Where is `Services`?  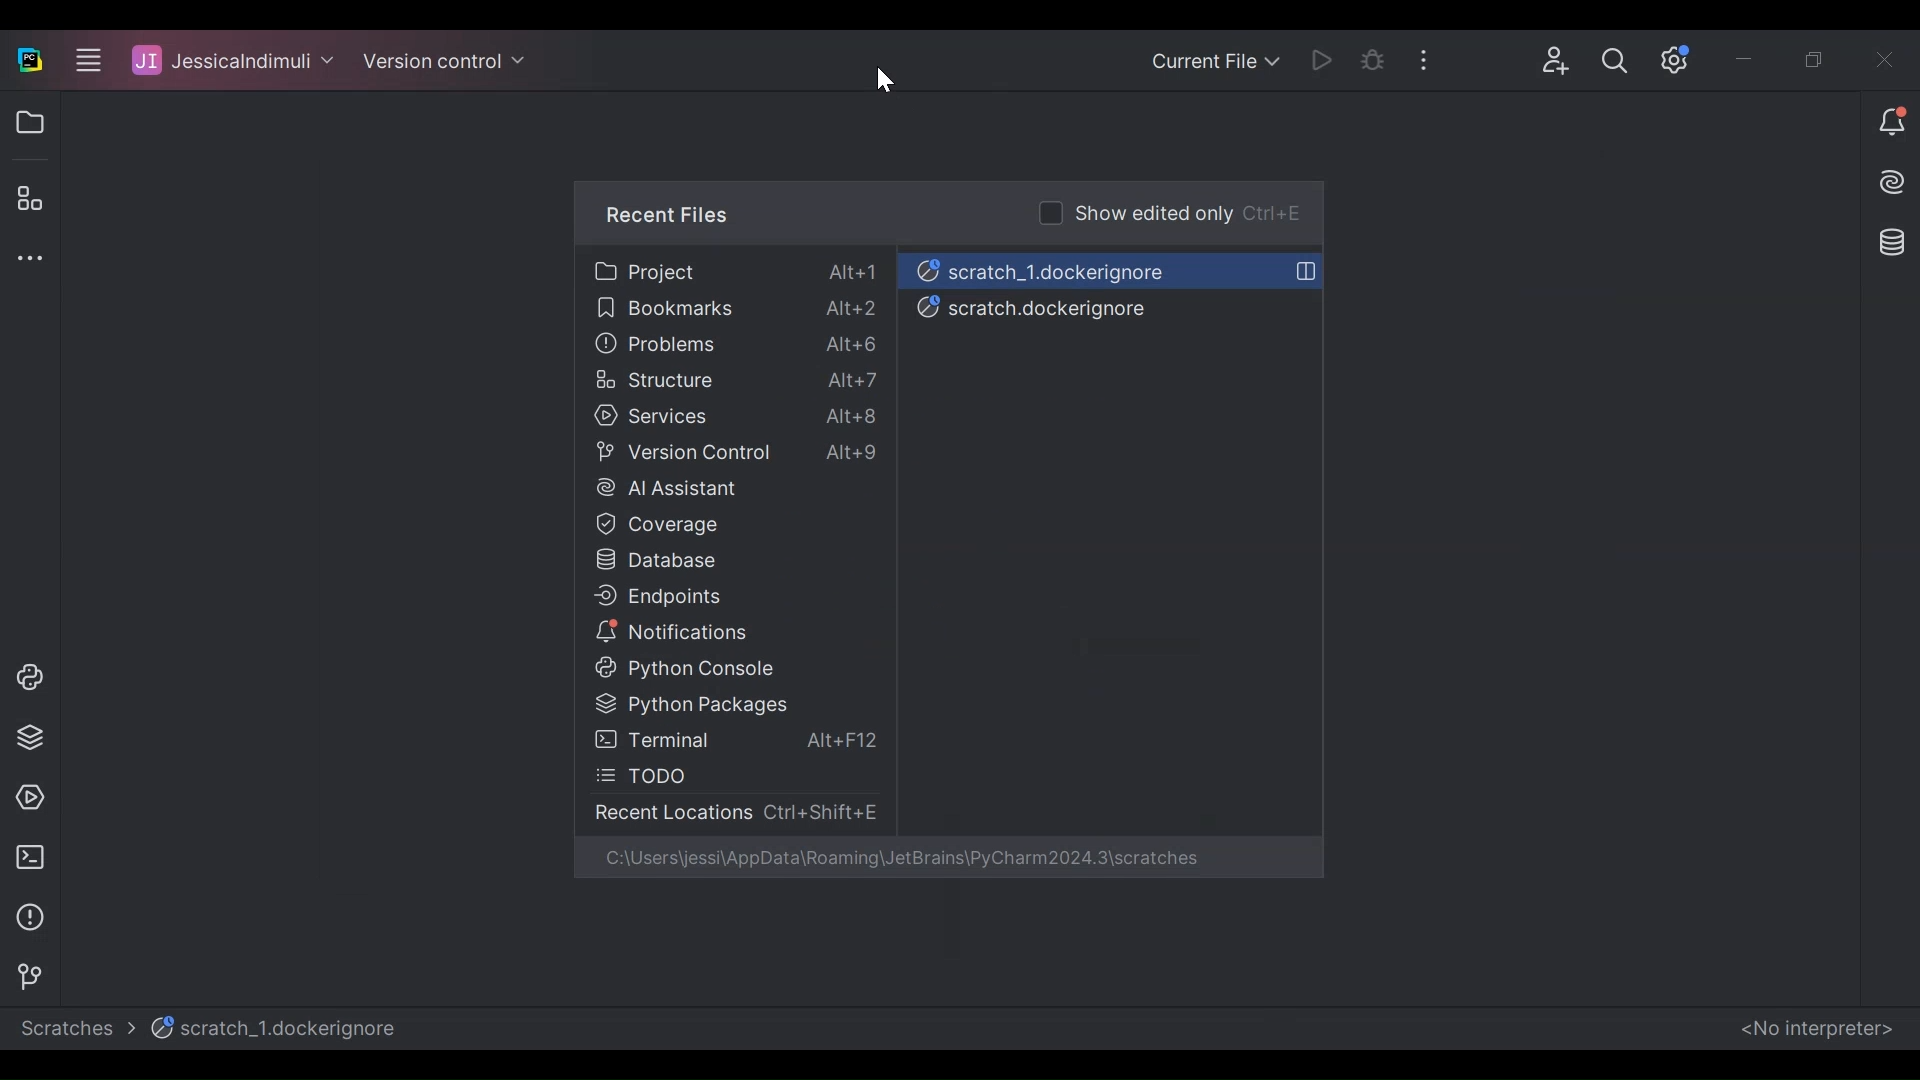
Services is located at coordinates (728, 415).